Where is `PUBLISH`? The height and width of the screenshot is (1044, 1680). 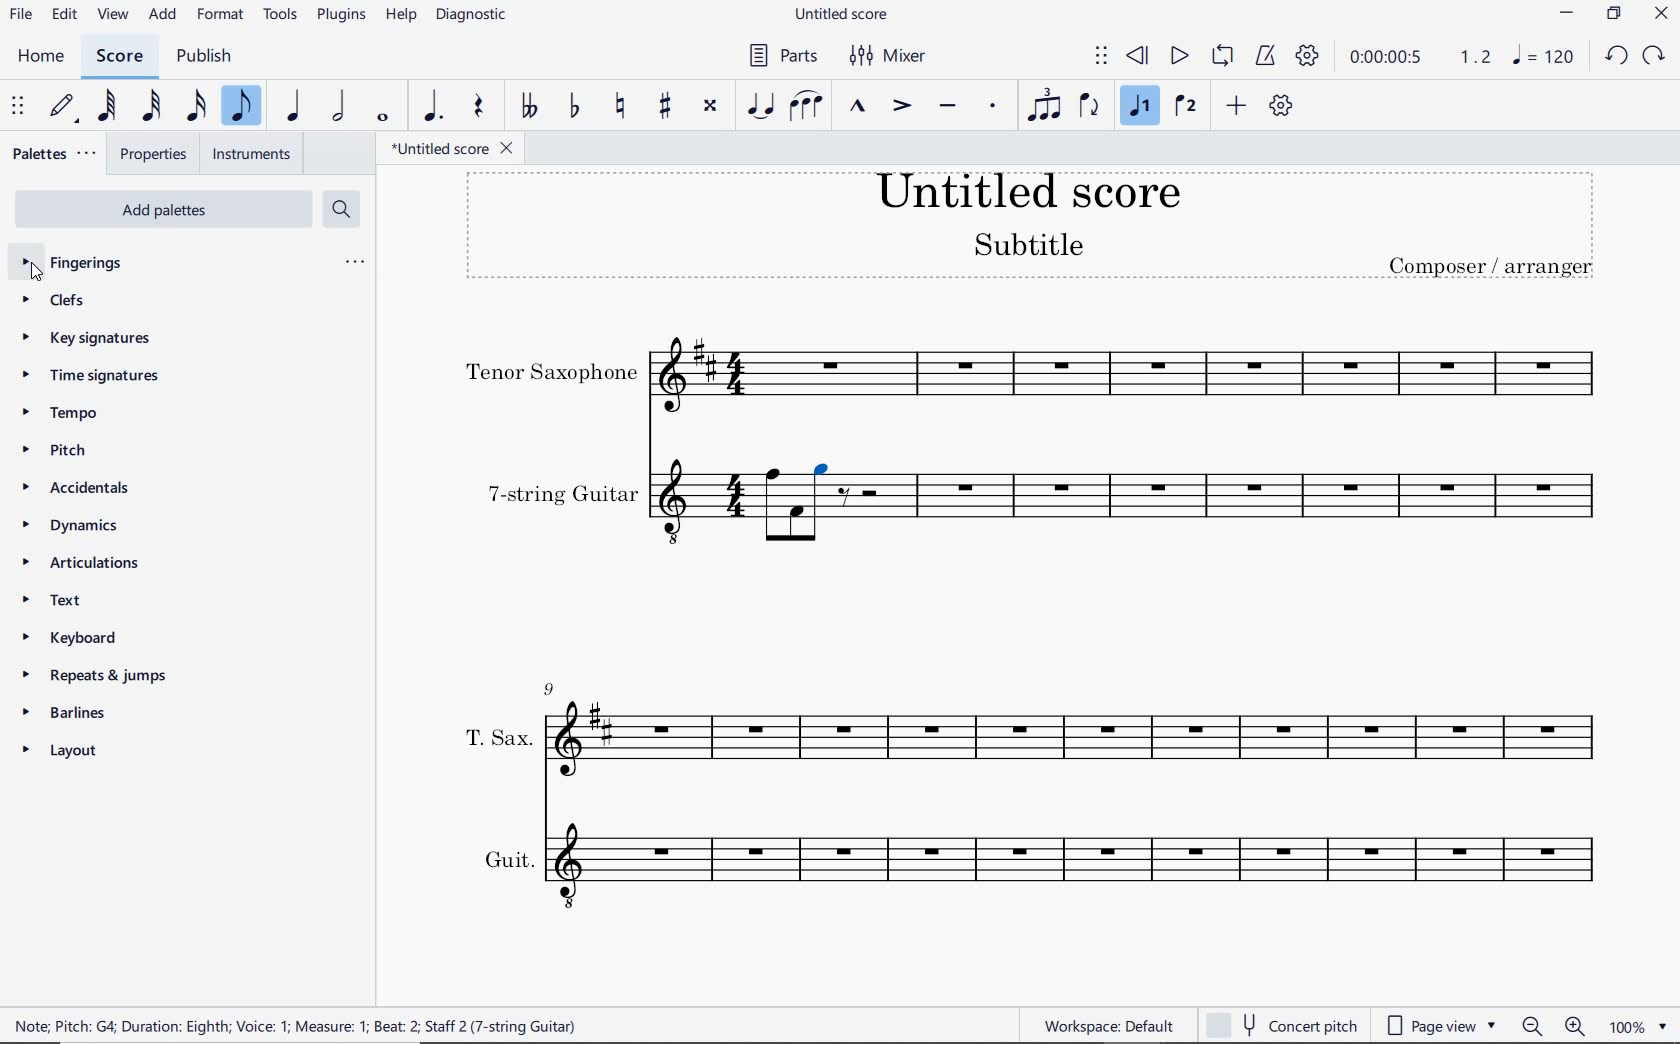
PUBLISH is located at coordinates (210, 57).